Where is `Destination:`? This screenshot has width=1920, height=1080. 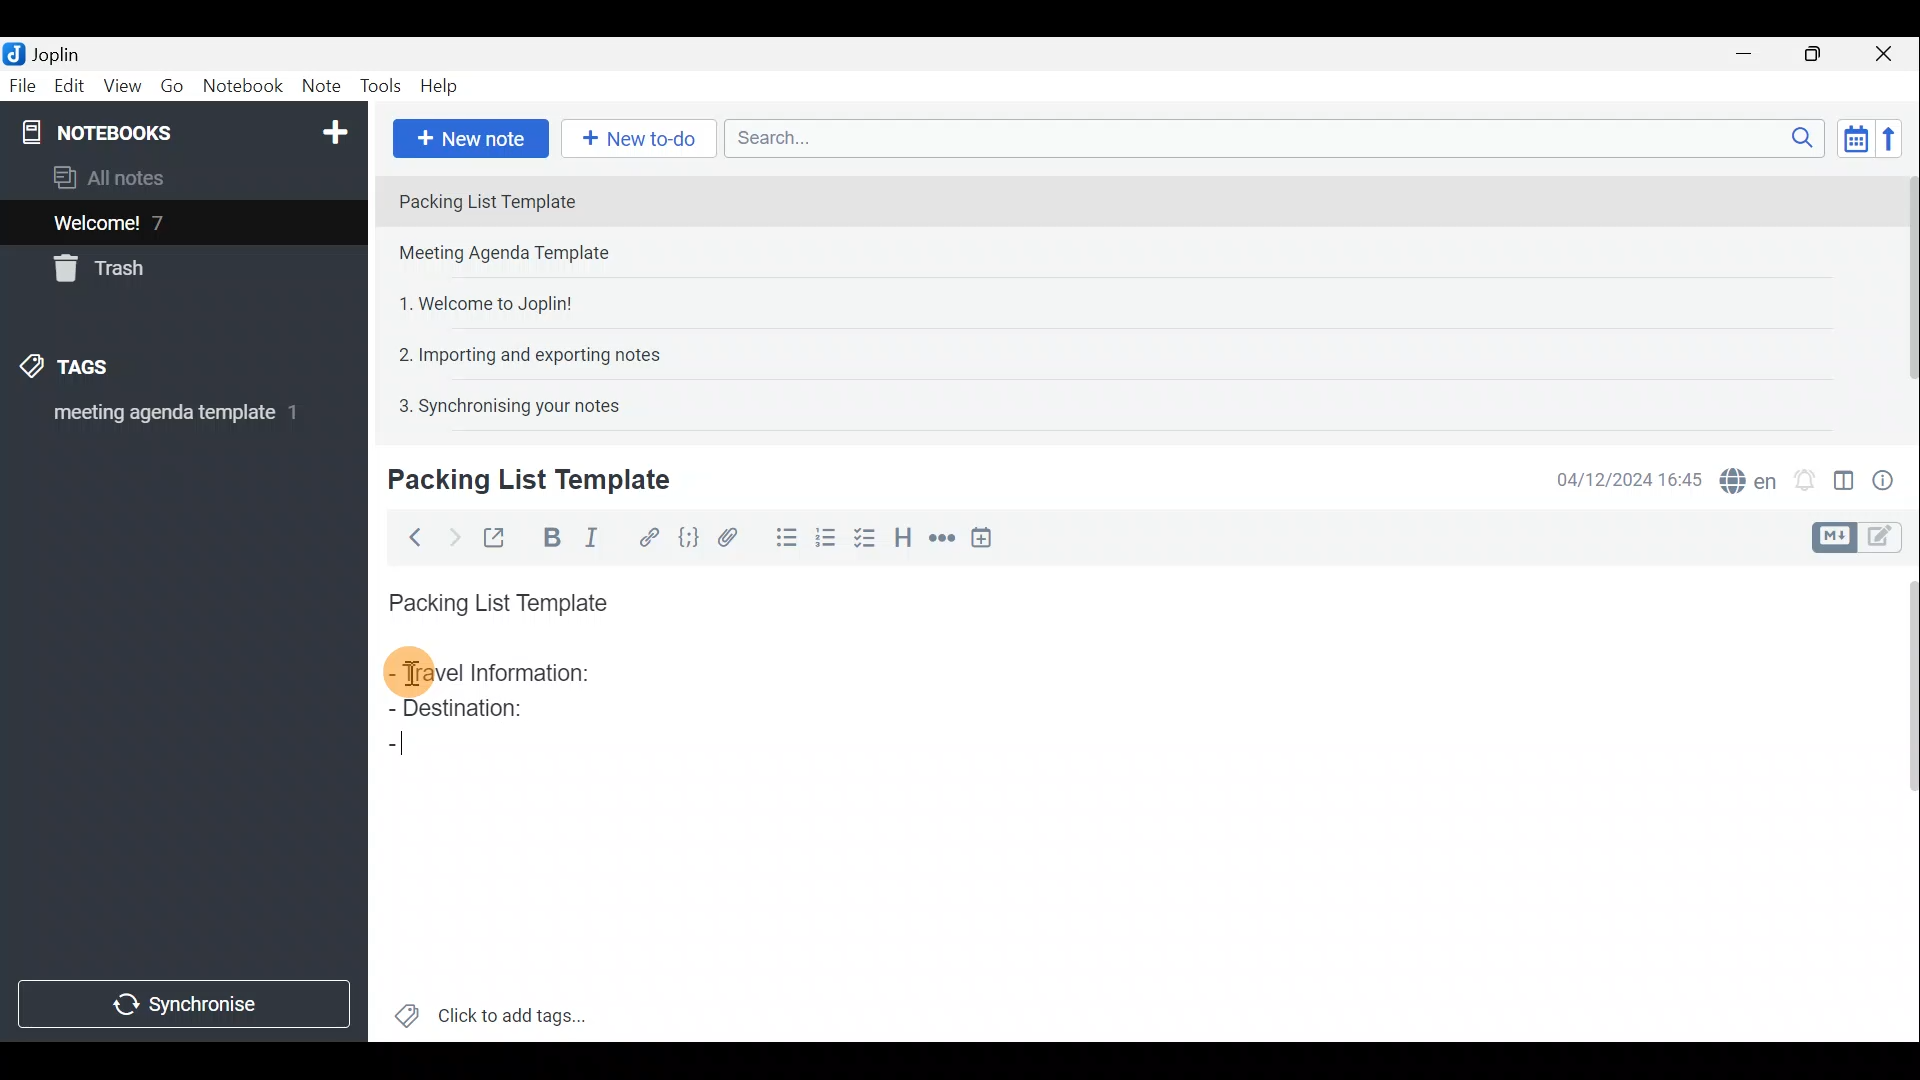
Destination: is located at coordinates (469, 712).